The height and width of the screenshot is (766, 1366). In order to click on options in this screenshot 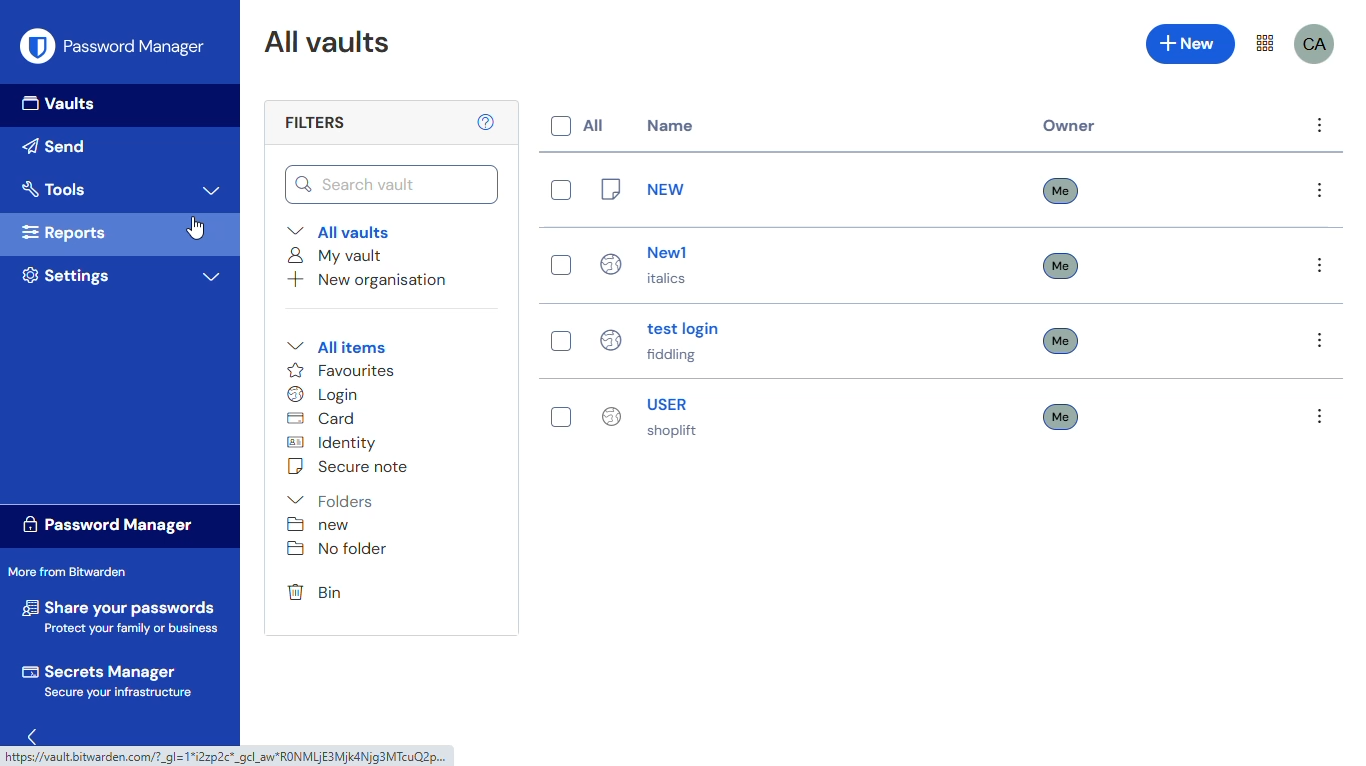, I will do `click(1320, 417)`.